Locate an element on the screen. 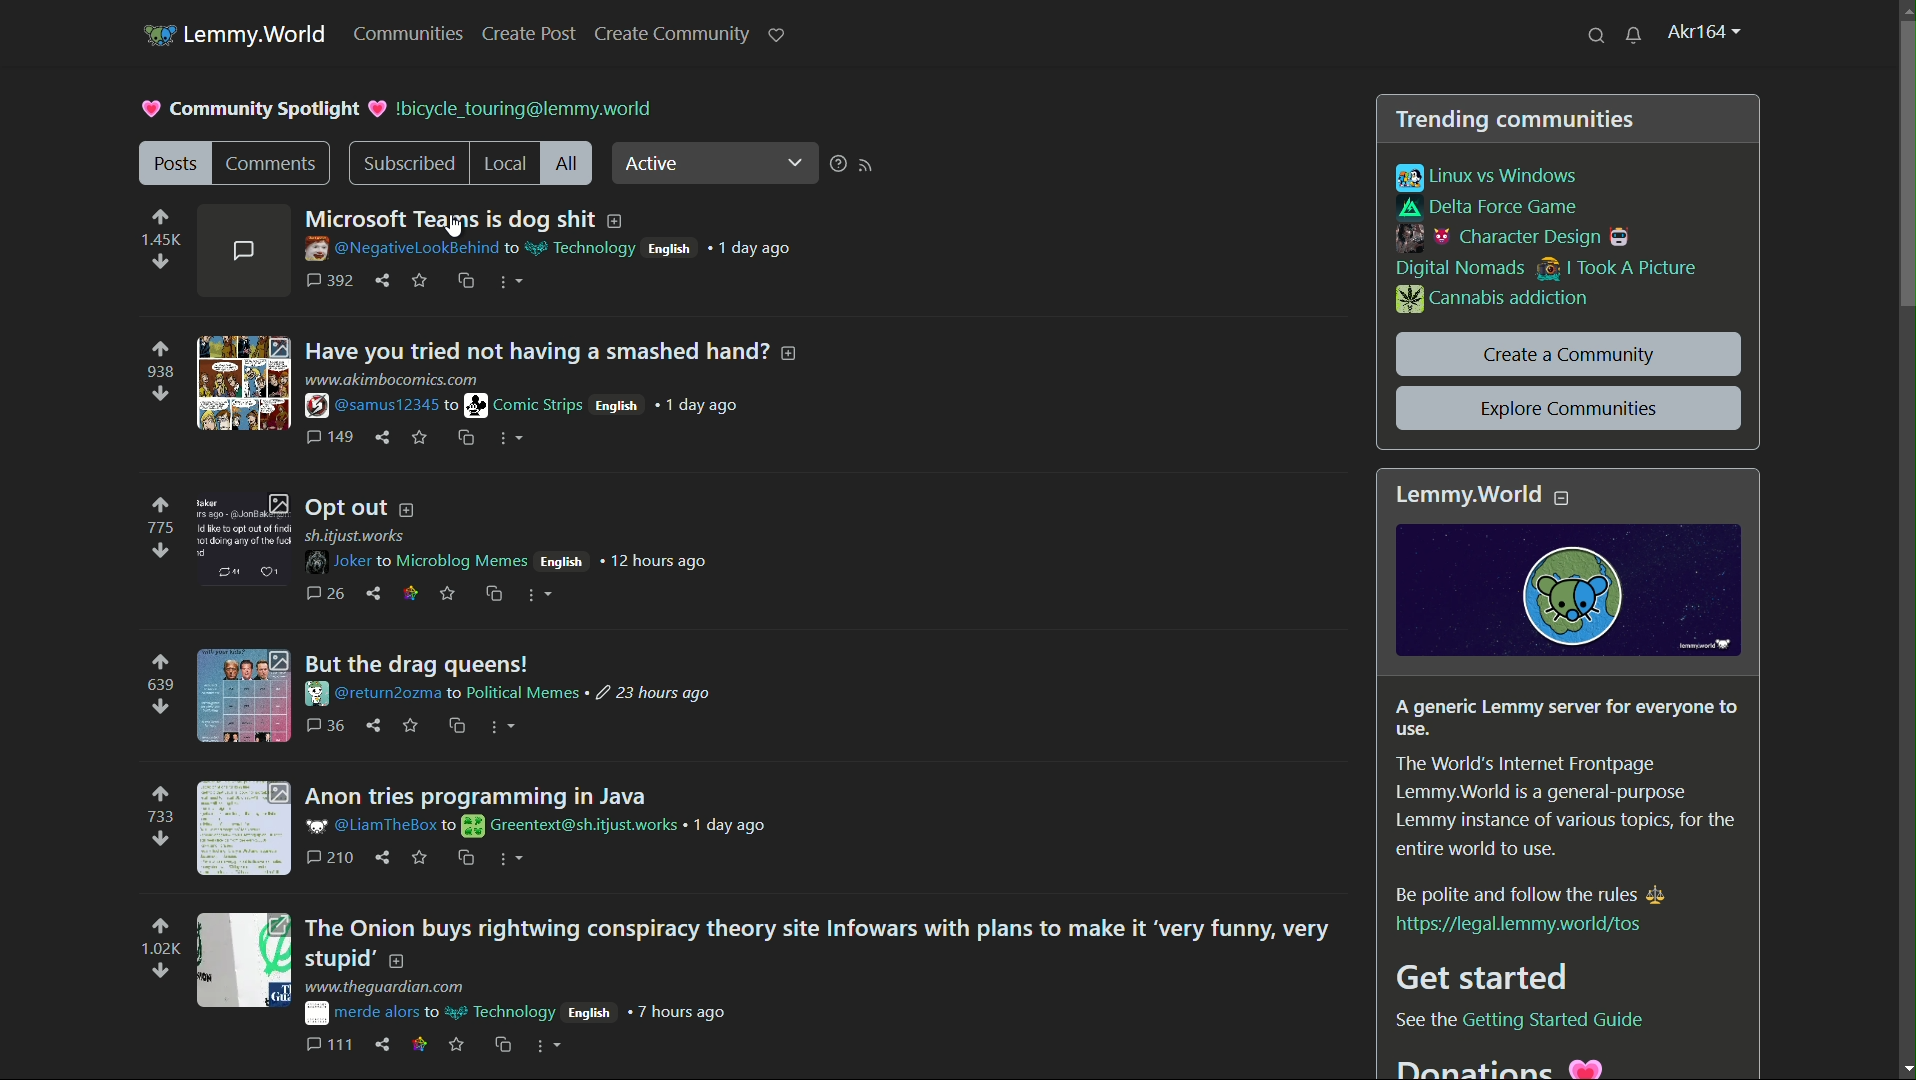 This screenshot has width=1916, height=1080. e is located at coordinates (413, 724).